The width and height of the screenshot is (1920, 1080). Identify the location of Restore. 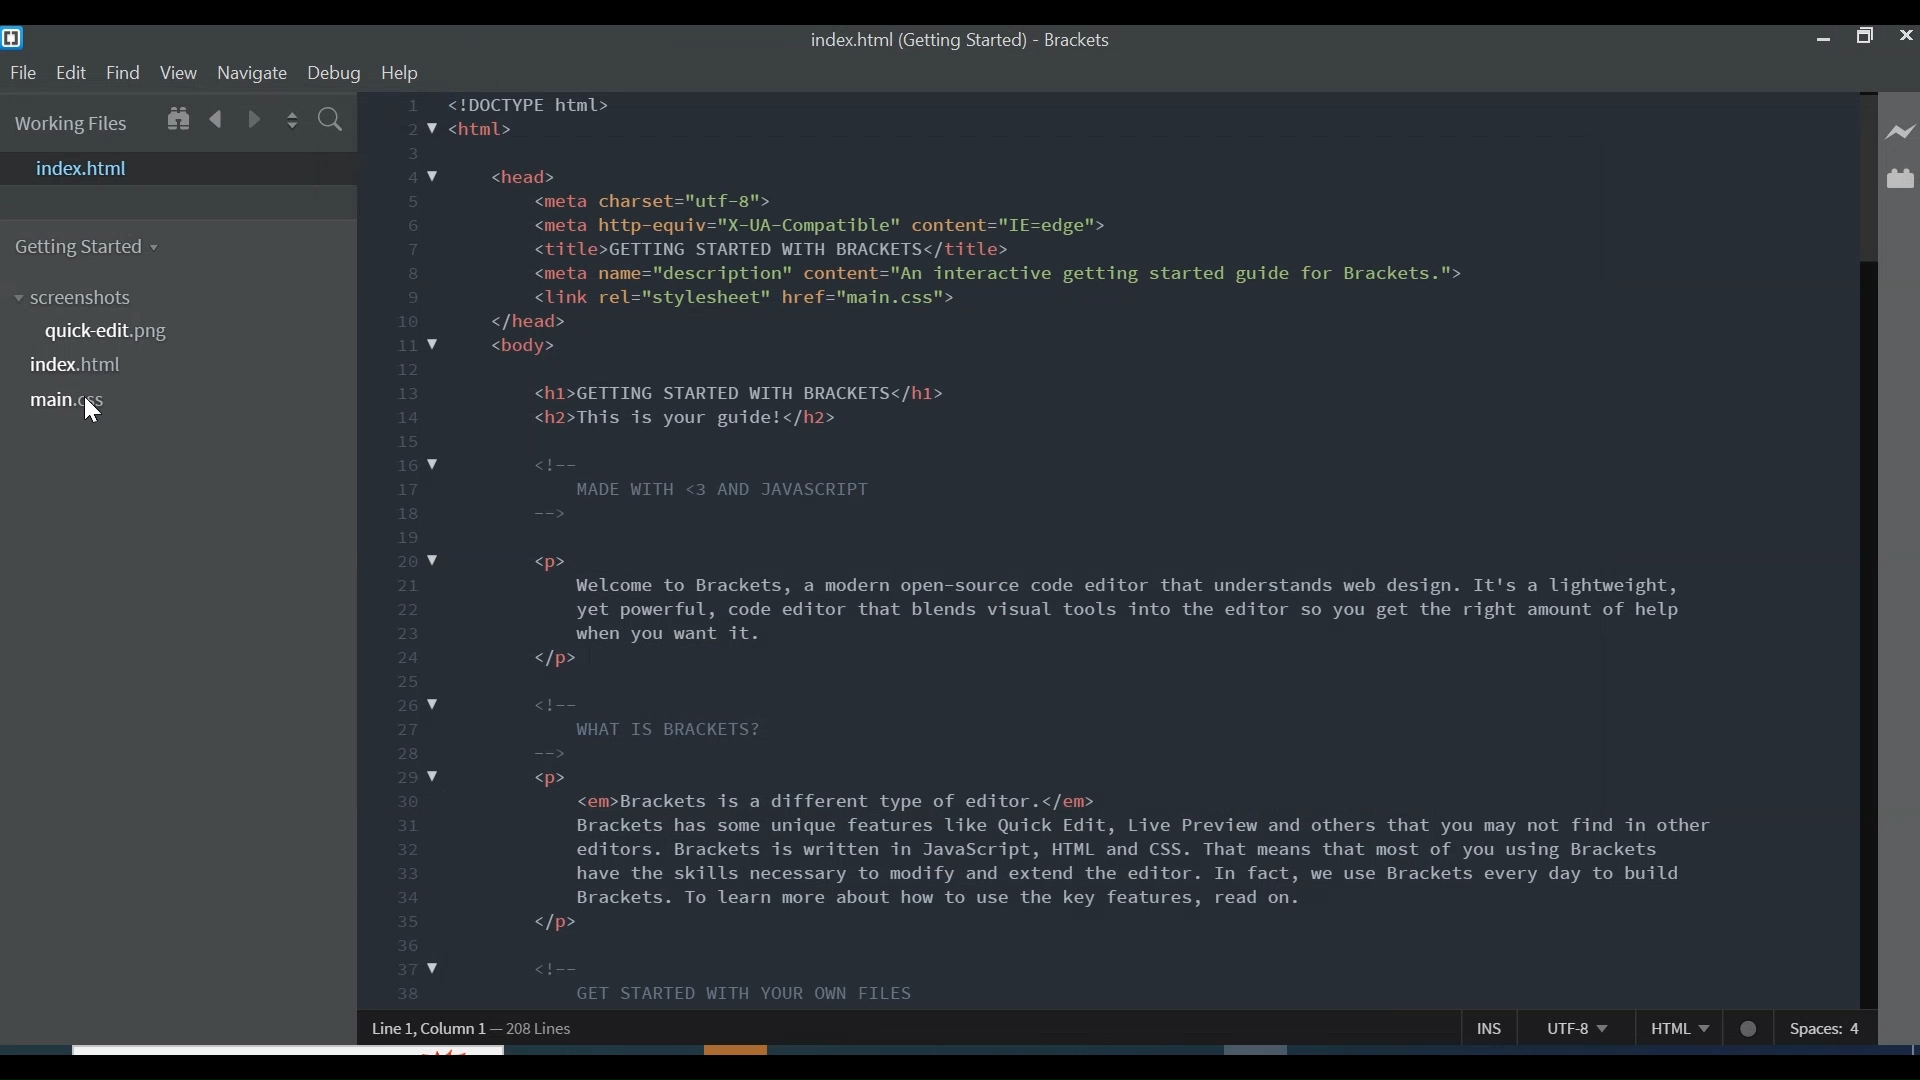
(1864, 37).